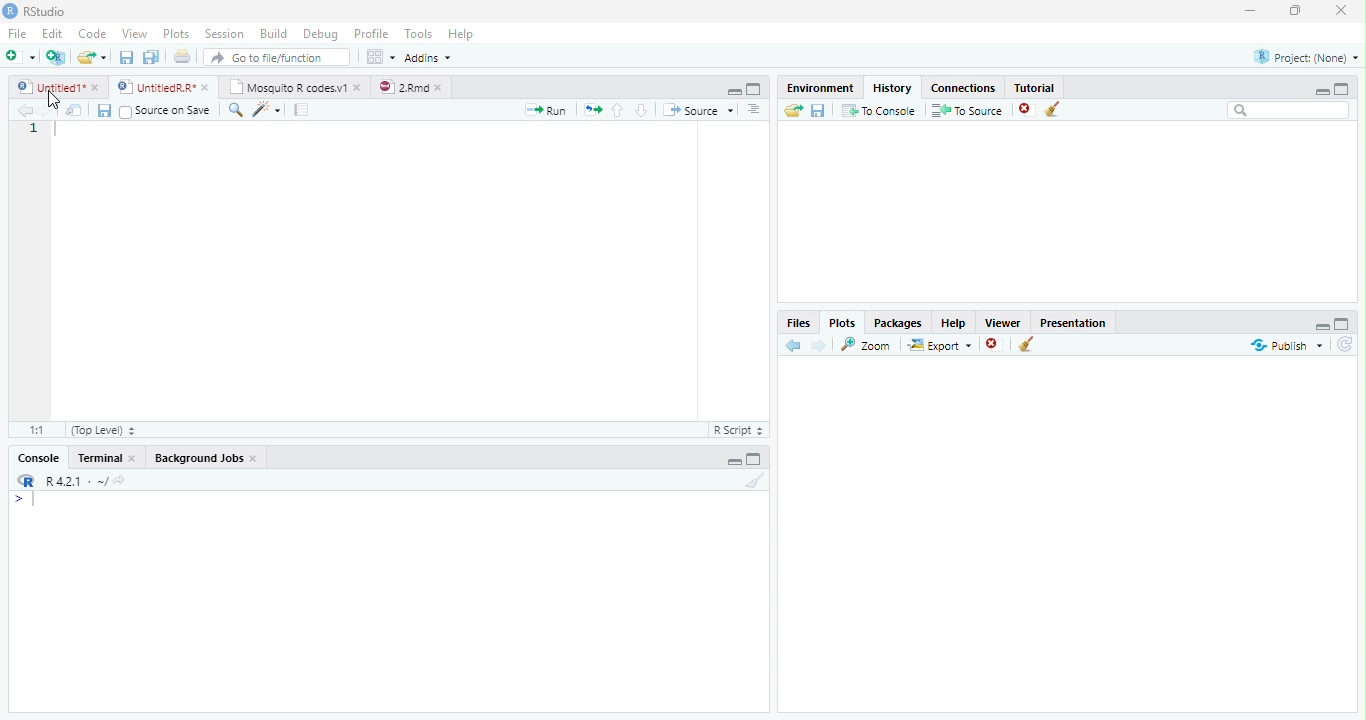  What do you see at coordinates (1026, 344) in the screenshot?
I see `Clear` at bounding box center [1026, 344].